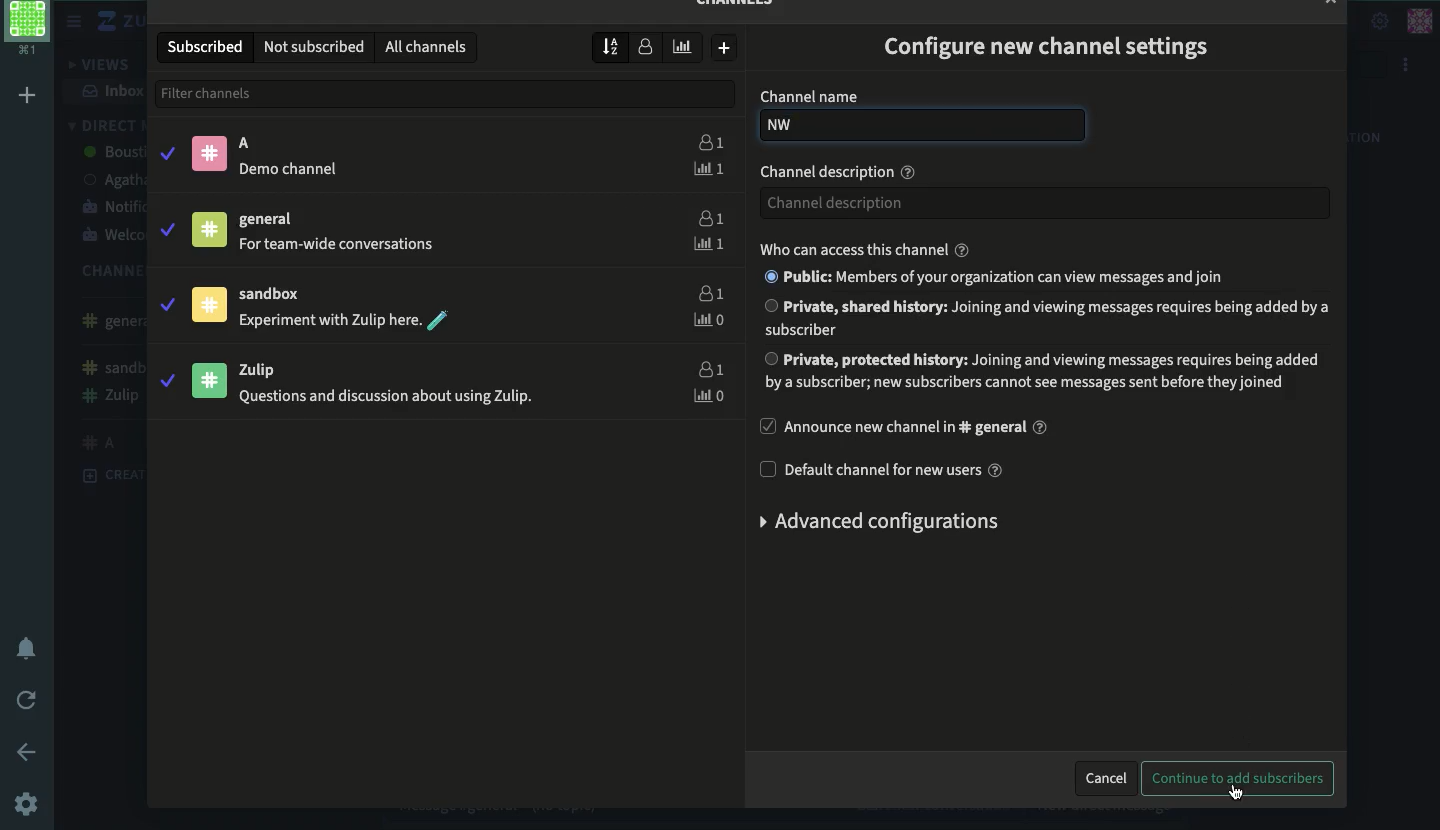 This screenshot has height=830, width=1440. I want to click on Channel description, so click(843, 203).